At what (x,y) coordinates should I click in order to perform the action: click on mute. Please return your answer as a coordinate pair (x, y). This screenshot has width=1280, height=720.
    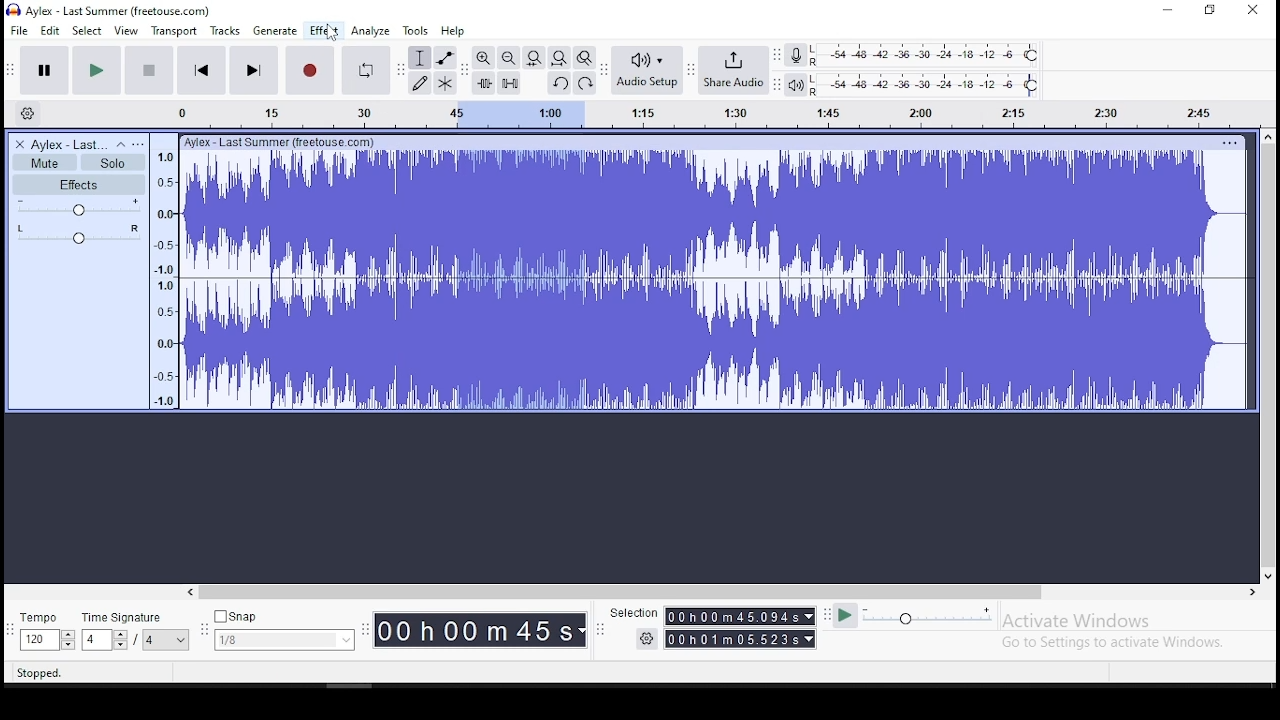
    Looking at the image, I should click on (45, 162).